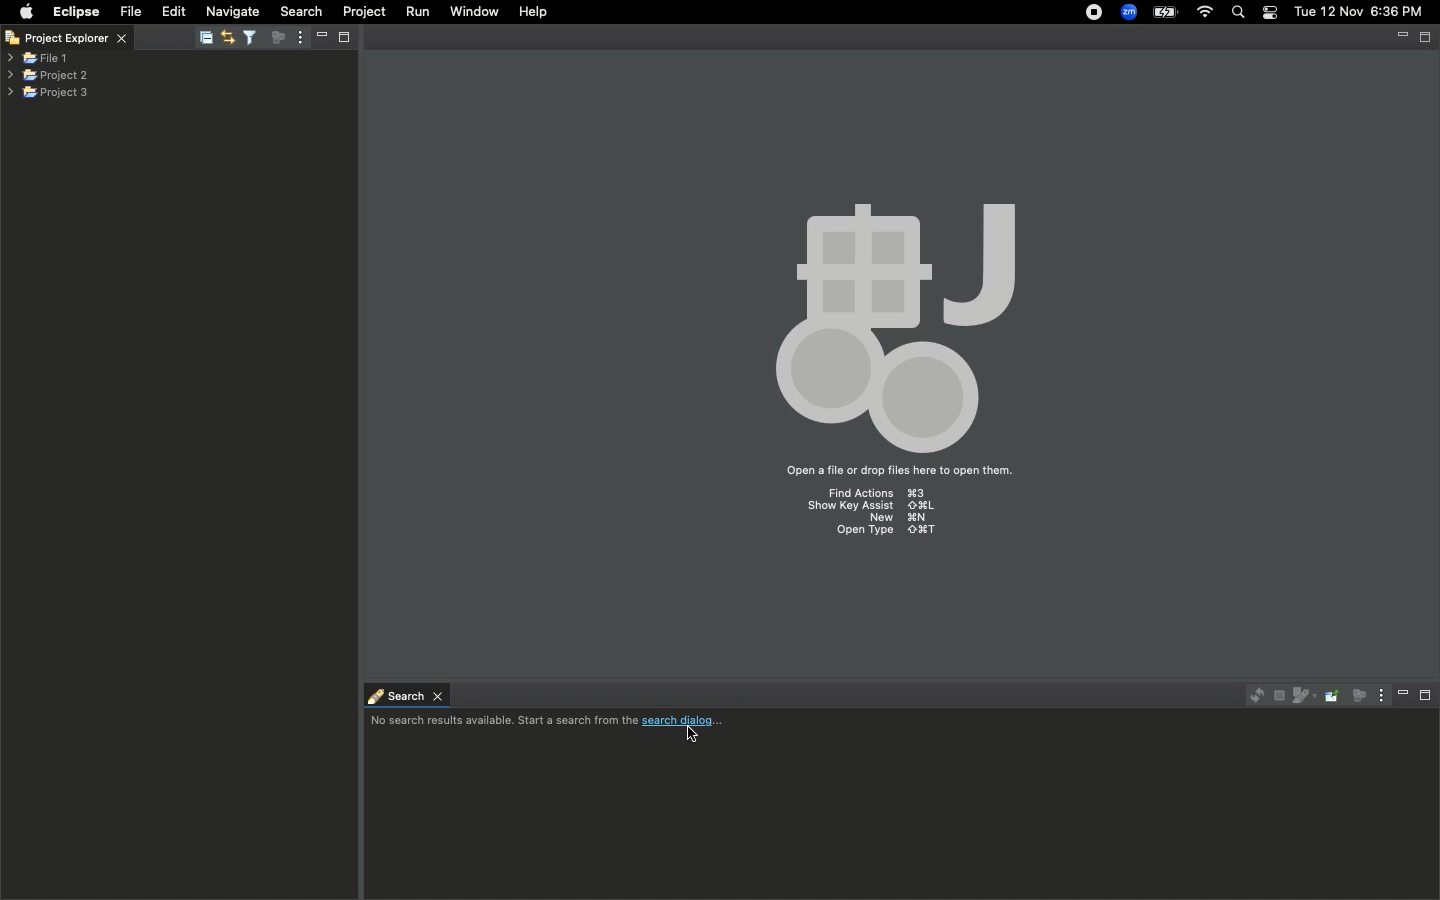 The image size is (1440, 900). Describe the element at coordinates (346, 36) in the screenshot. I see `maximize` at that location.